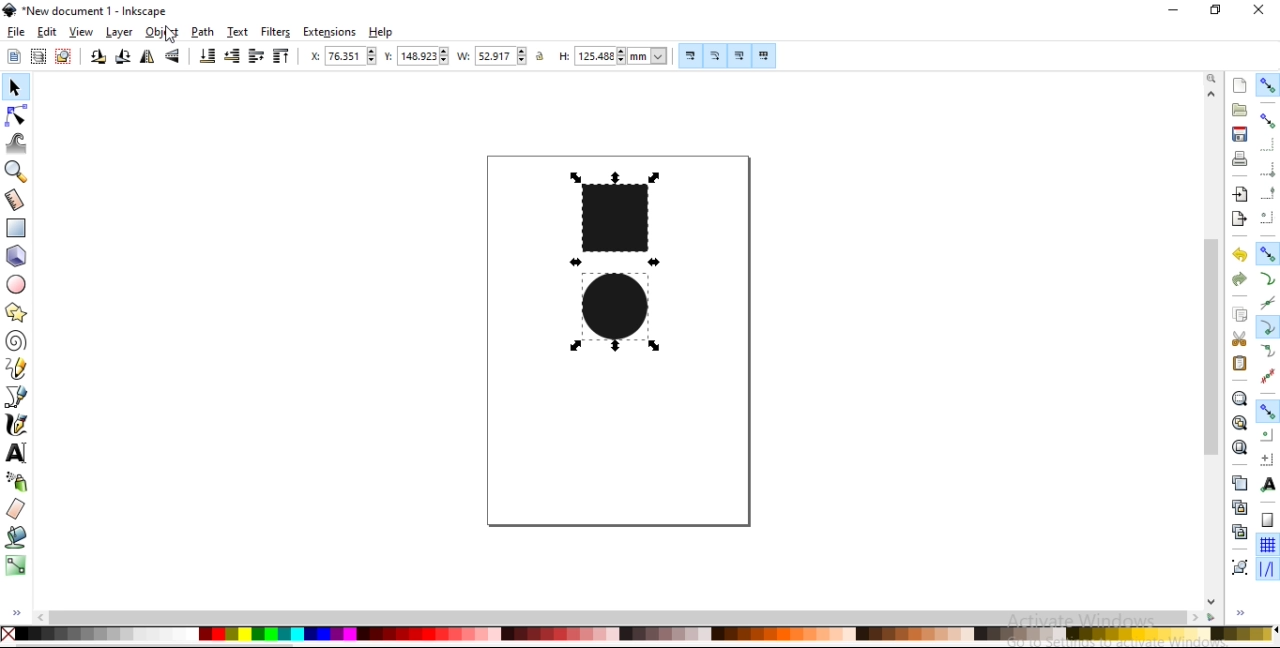 This screenshot has width=1280, height=648. What do you see at coordinates (1258, 10) in the screenshot?
I see `close` at bounding box center [1258, 10].